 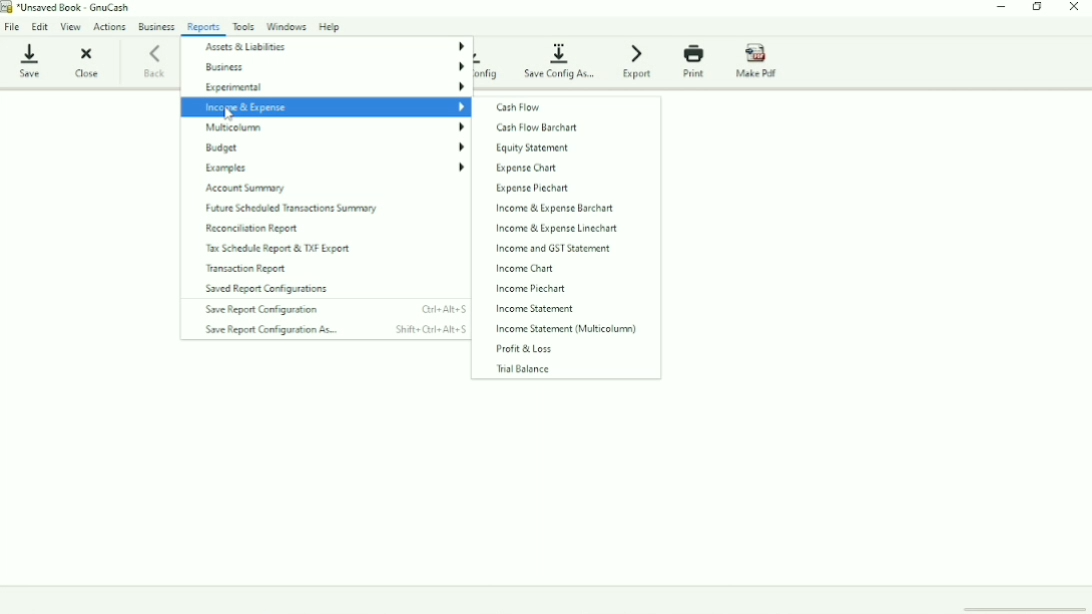 I want to click on Actions, so click(x=111, y=27).